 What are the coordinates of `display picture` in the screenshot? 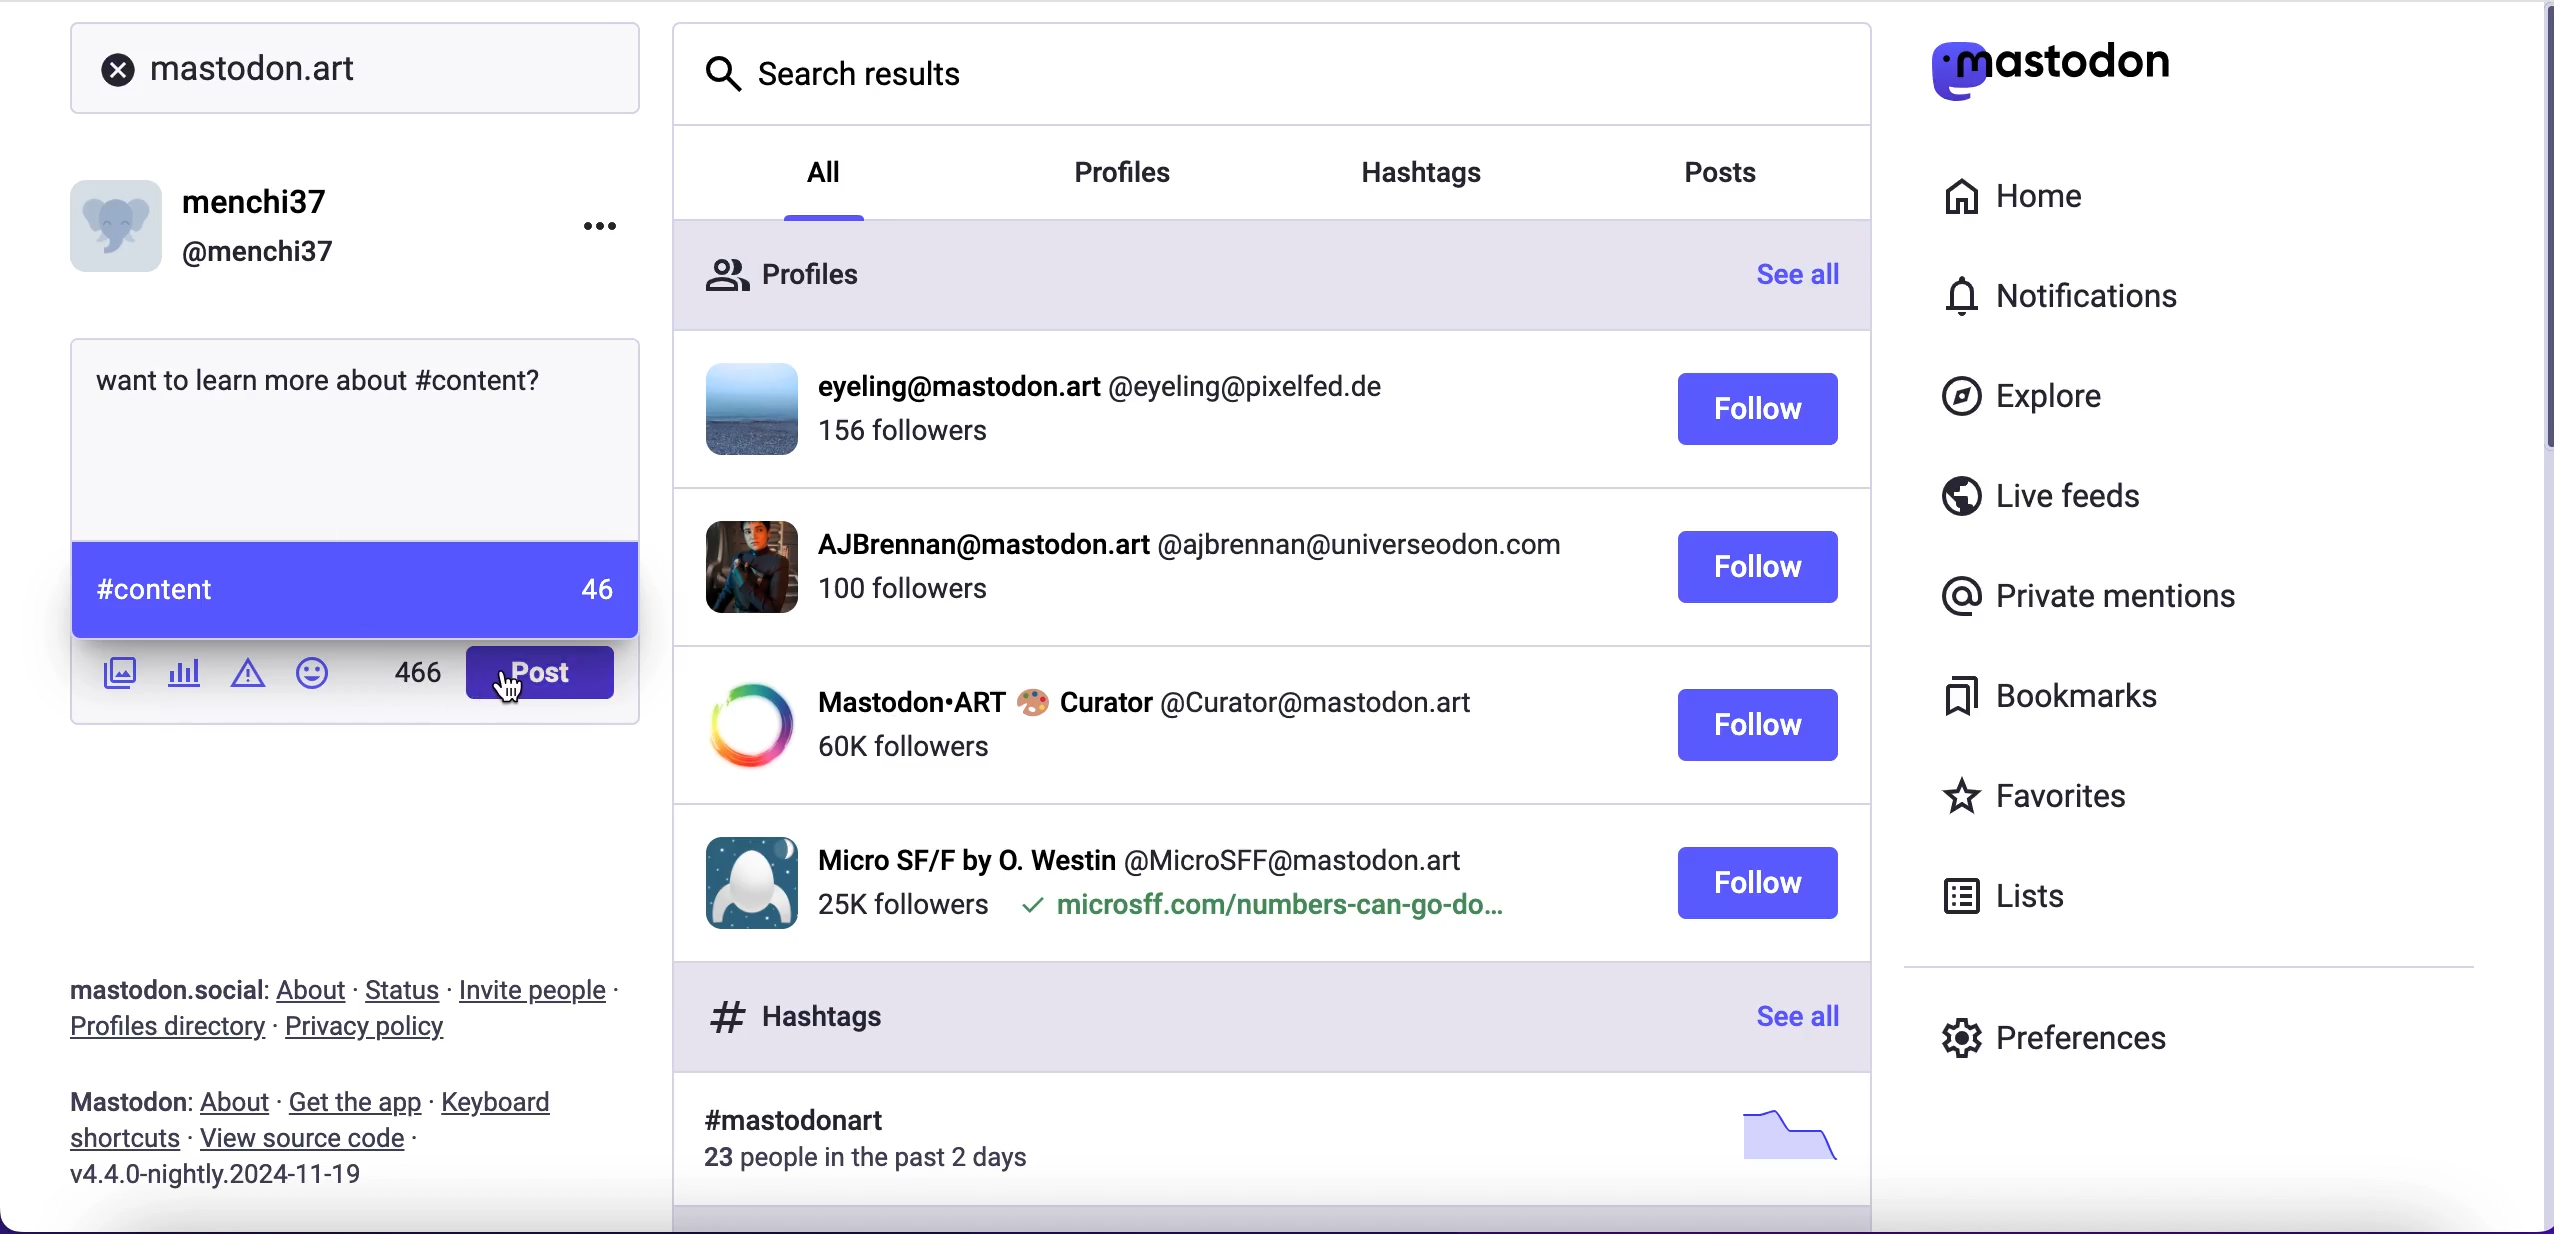 It's located at (744, 406).